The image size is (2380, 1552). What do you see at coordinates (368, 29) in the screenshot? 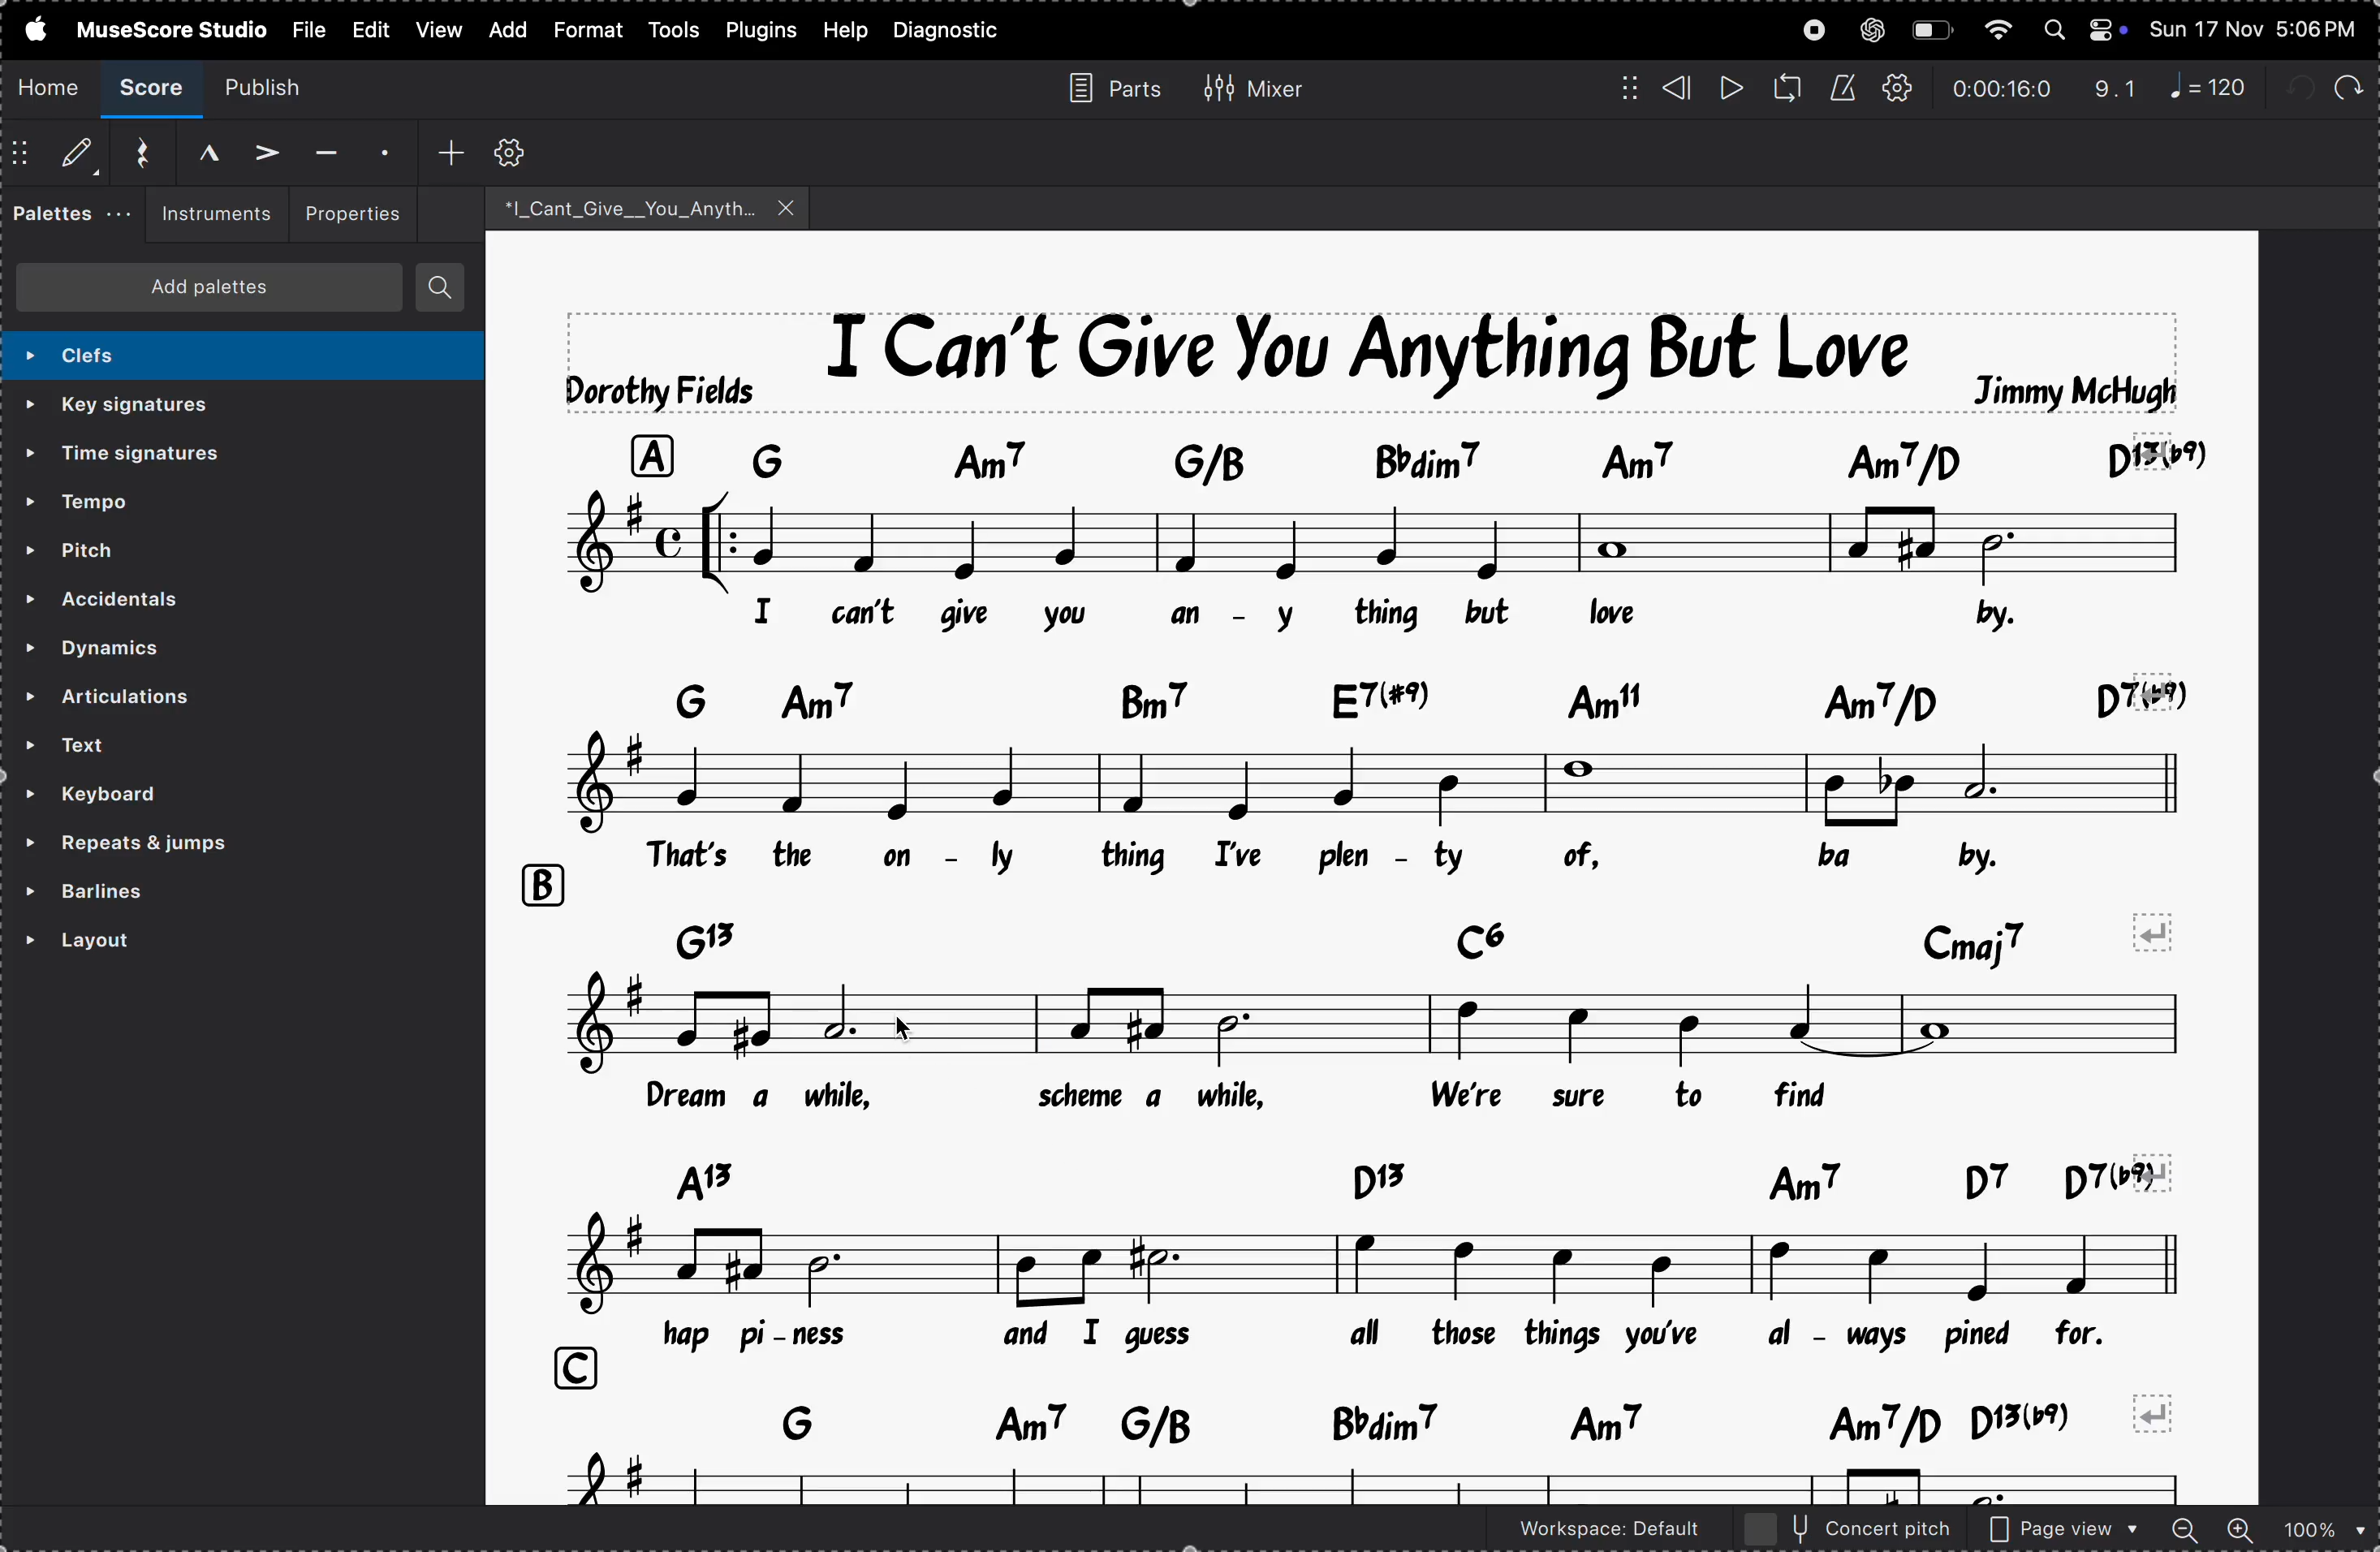
I see `view` at bounding box center [368, 29].